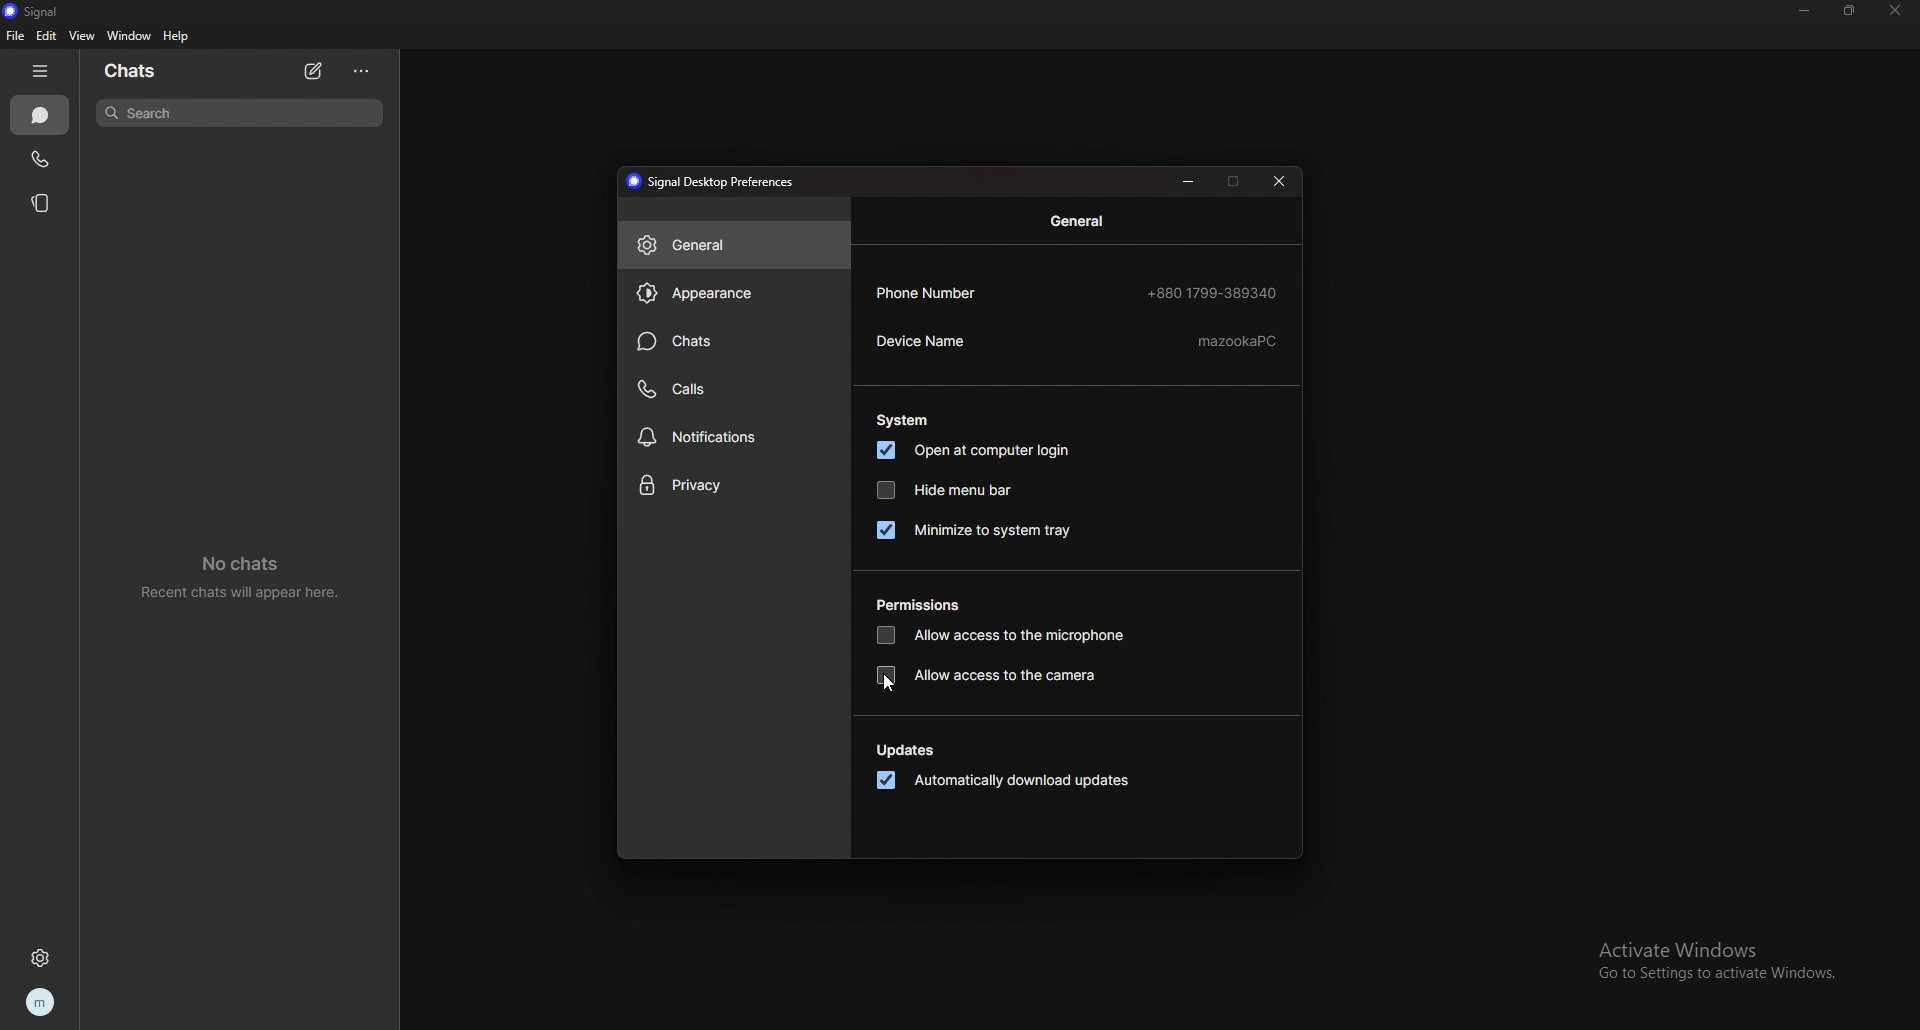 The width and height of the screenshot is (1920, 1030). I want to click on minimize, so click(1806, 10).